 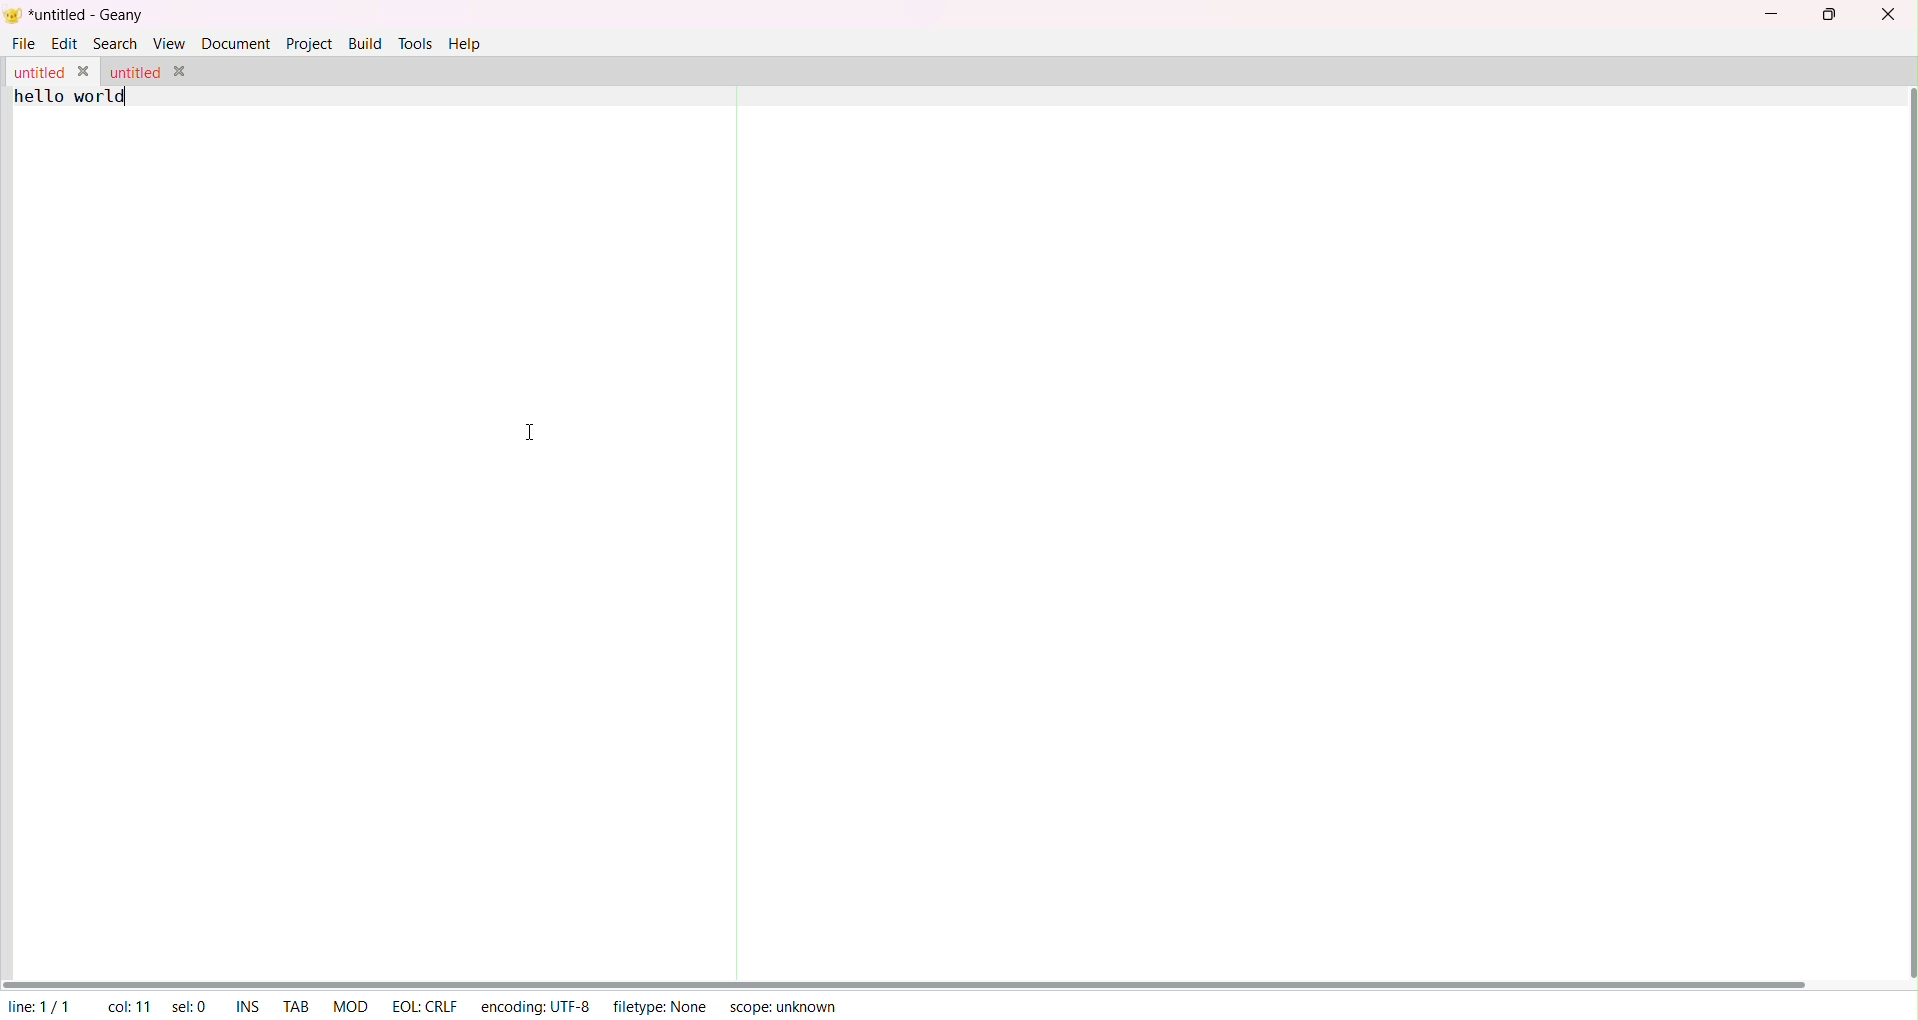 I want to click on view, so click(x=167, y=42).